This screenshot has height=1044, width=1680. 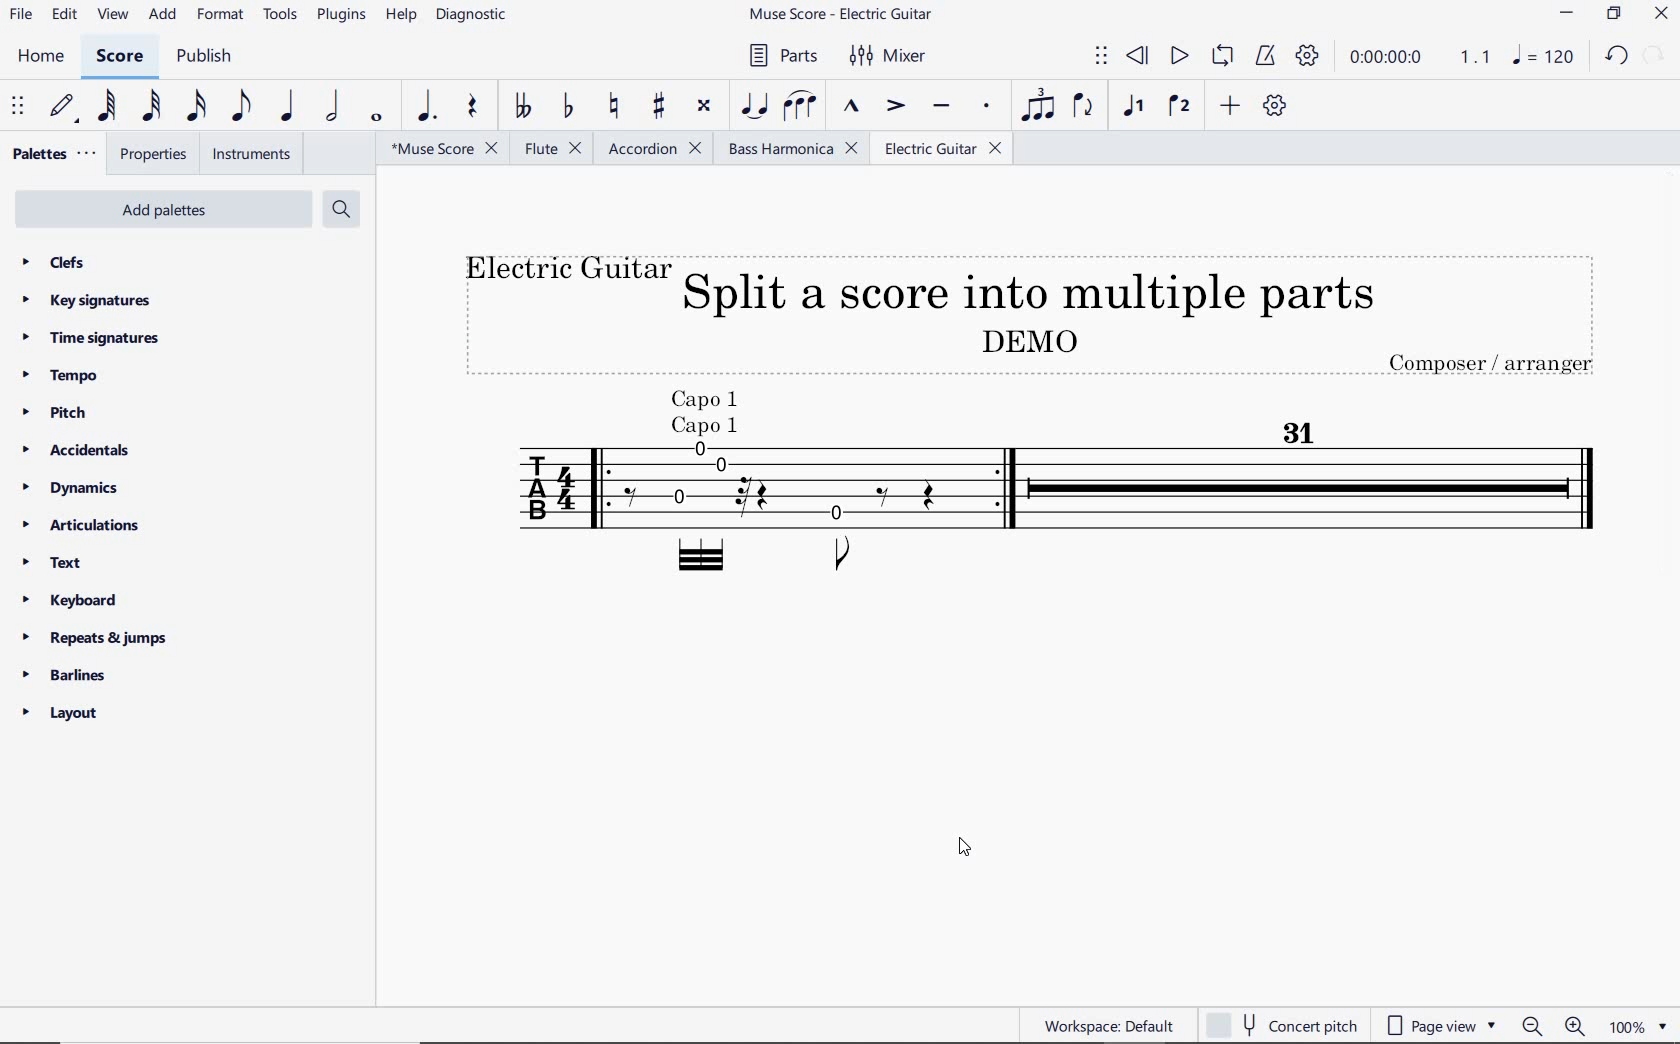 What do you see at coordinates (1008, 489) in the screenshot?
I see `Instrument: Electric Guitar` at bounding box center [1008, 489].